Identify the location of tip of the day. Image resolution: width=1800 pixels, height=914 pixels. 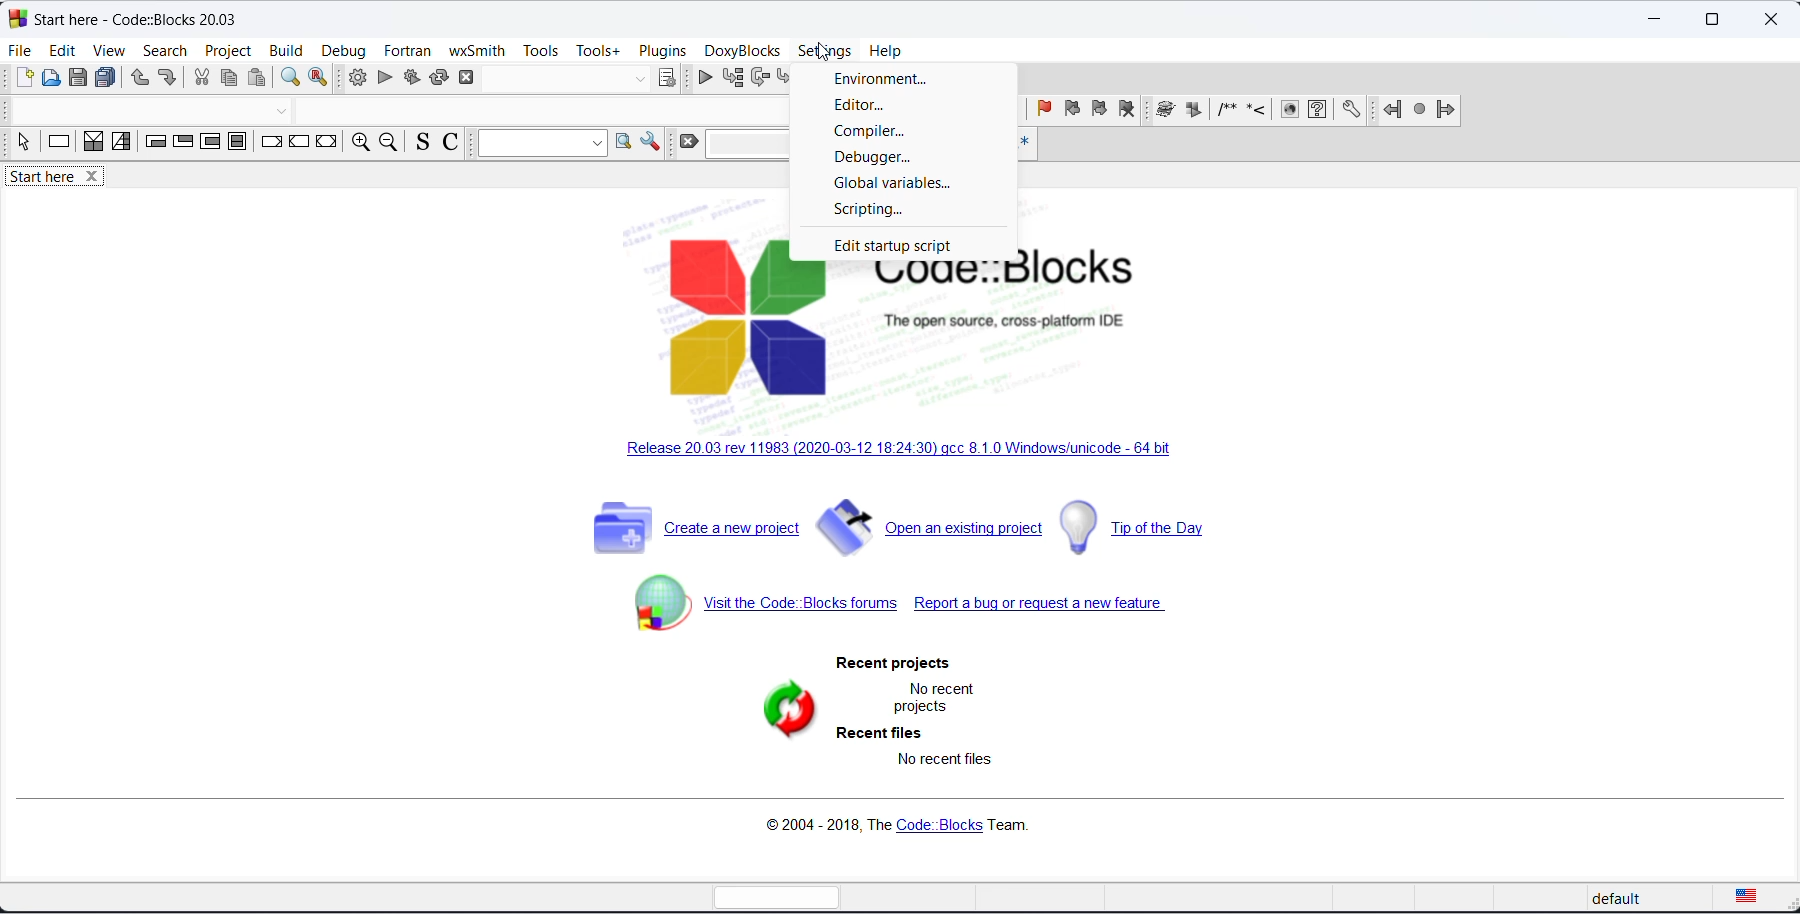
(1144, 529).